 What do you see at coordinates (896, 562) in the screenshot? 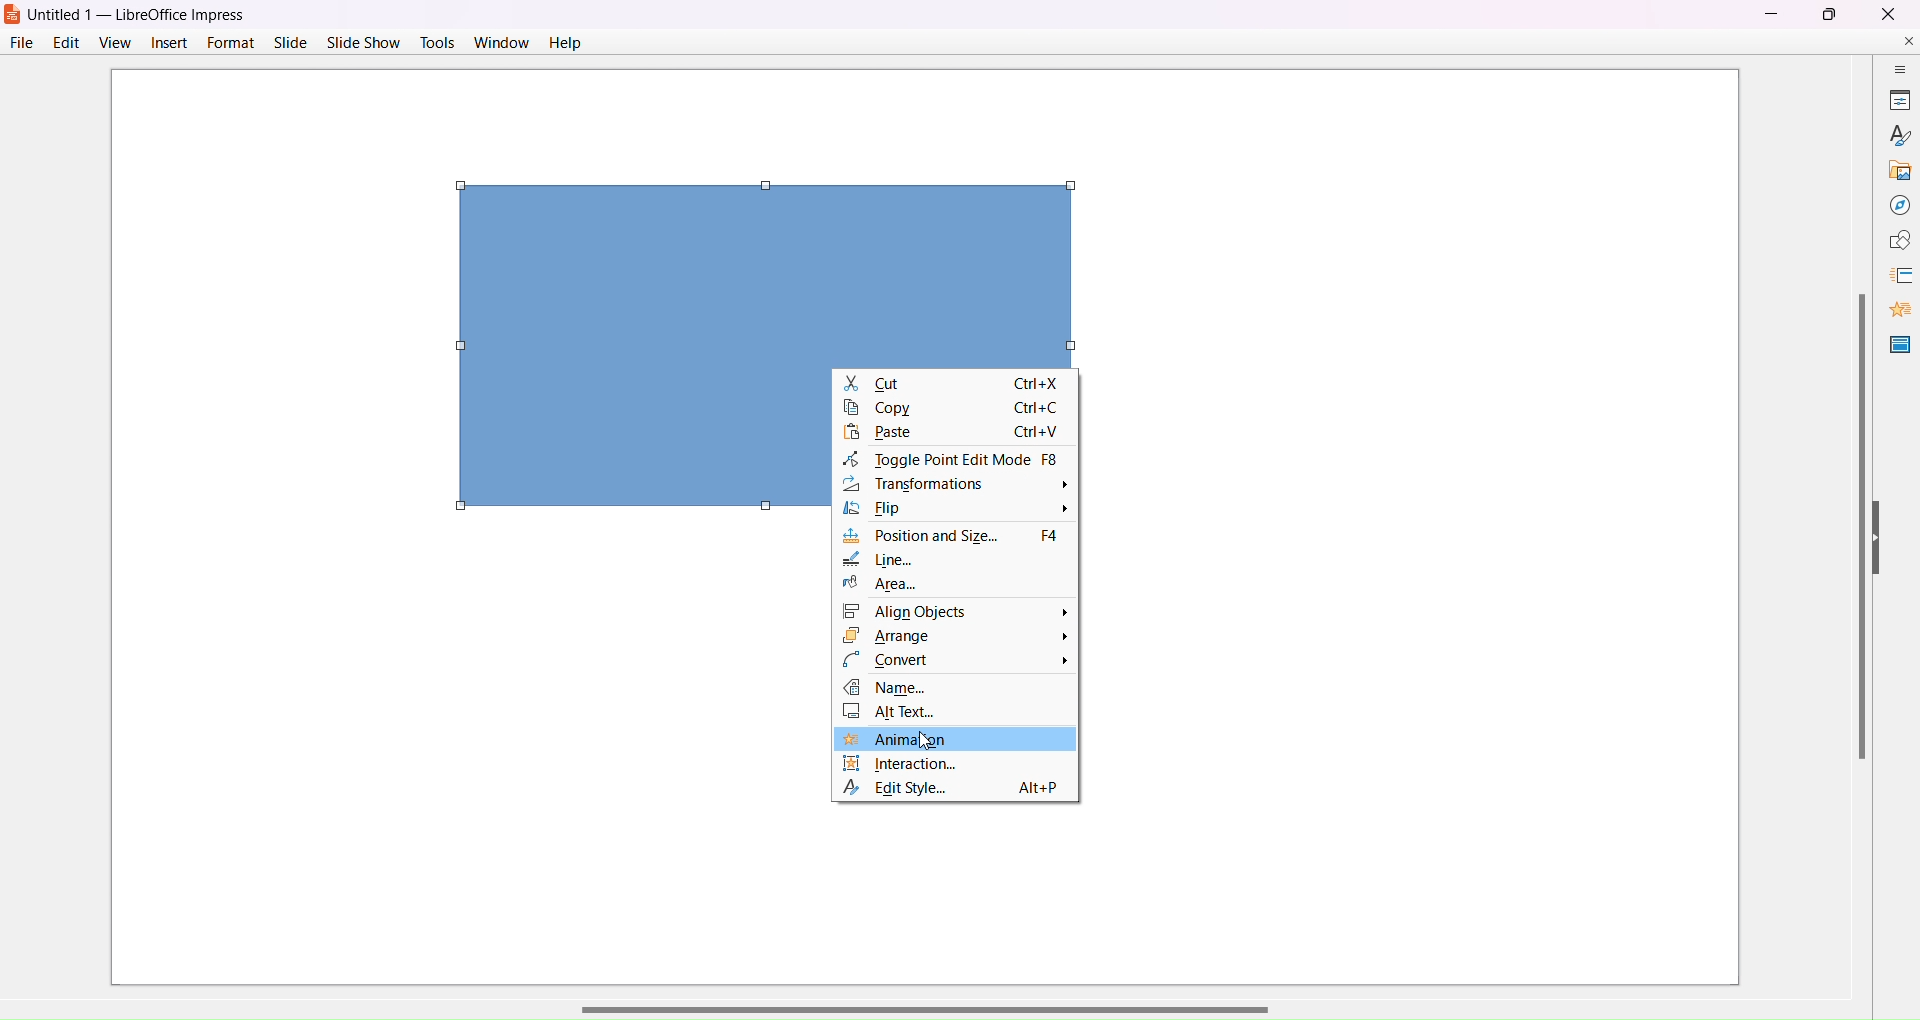
I see `Line` at bounding box center [896, 562].